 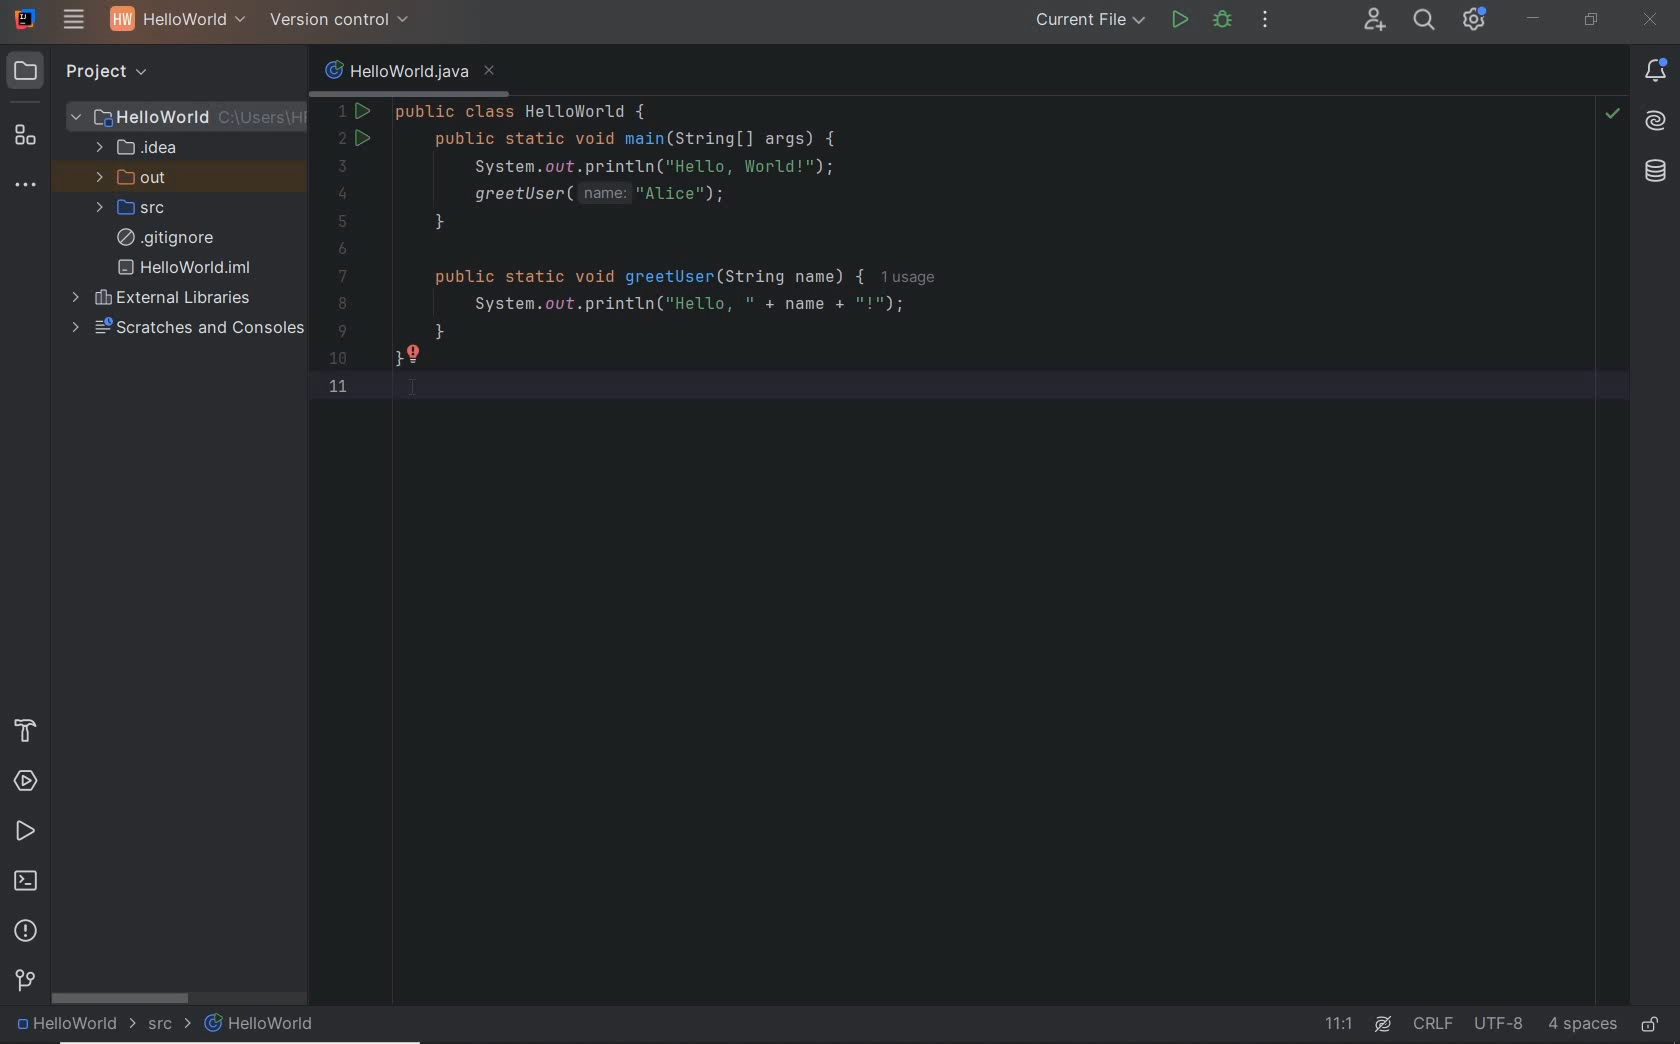 I want to click on database, so click(x=1657, y=172).